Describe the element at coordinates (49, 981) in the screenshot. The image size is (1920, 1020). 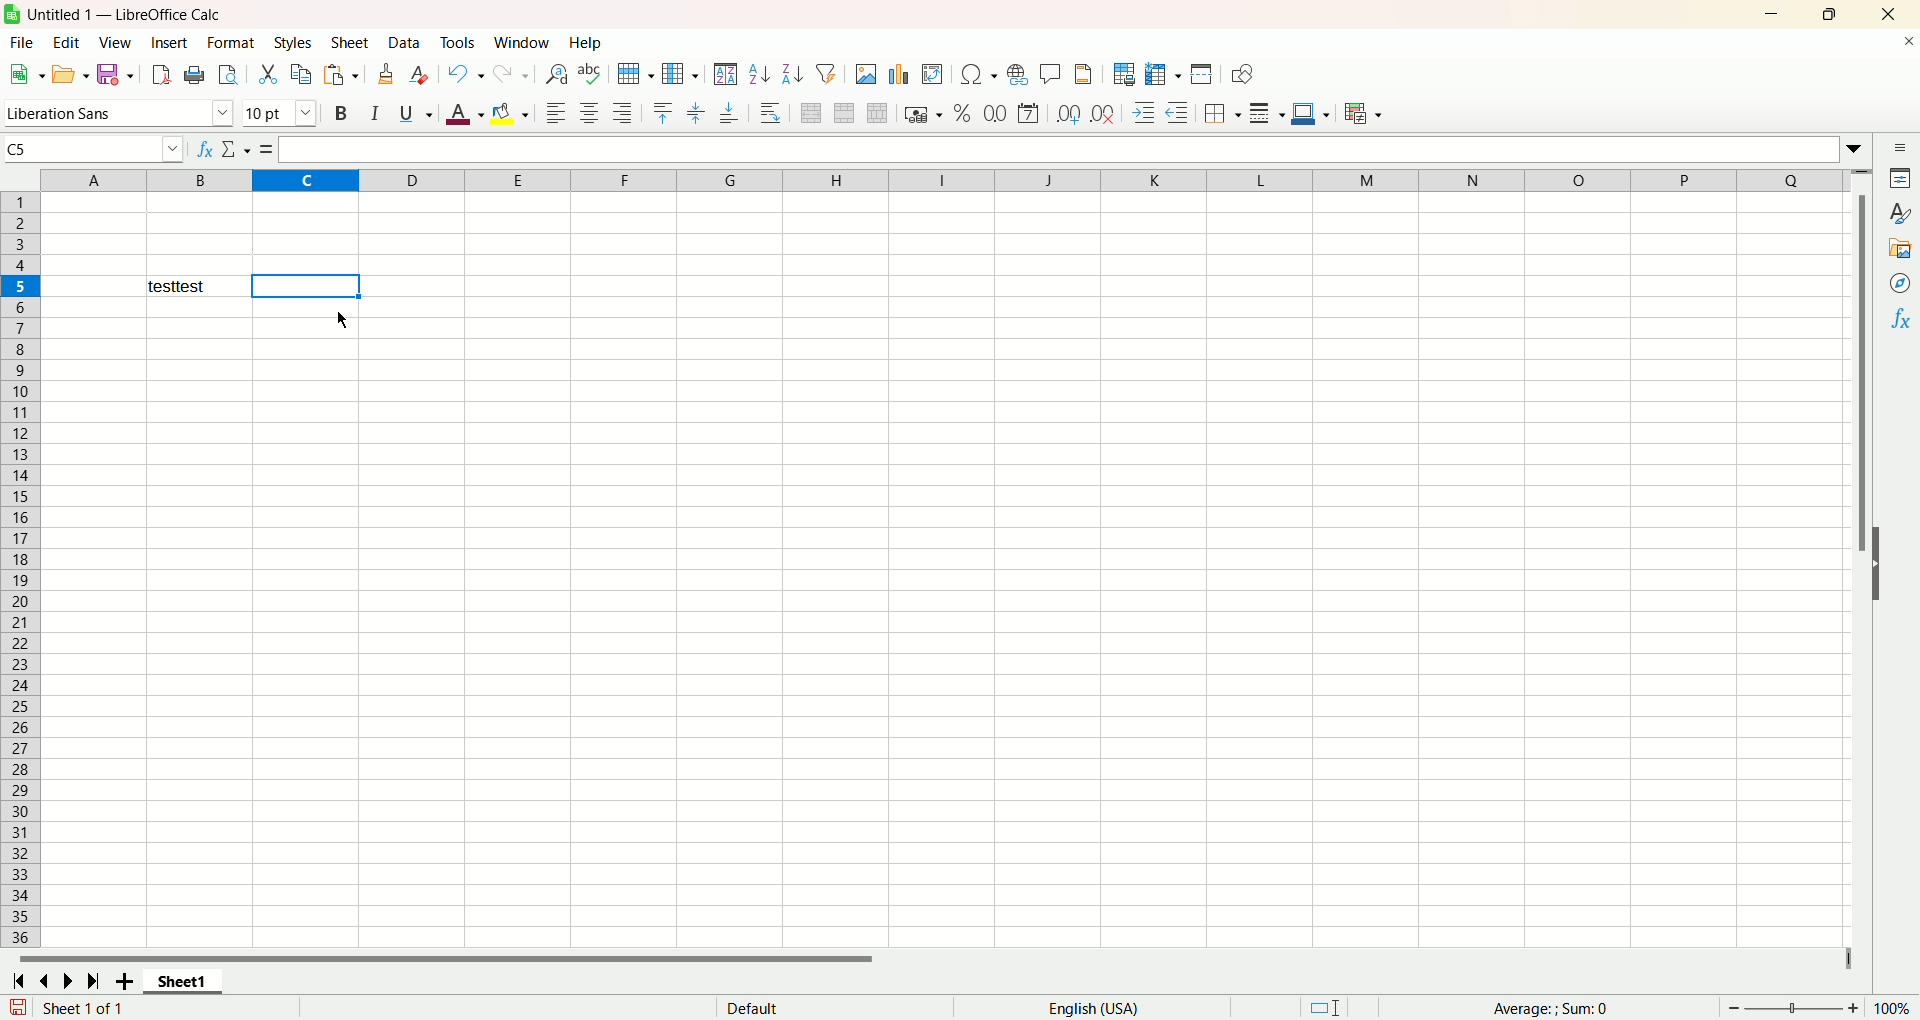
I see `scroll to previous sheet` at that location.